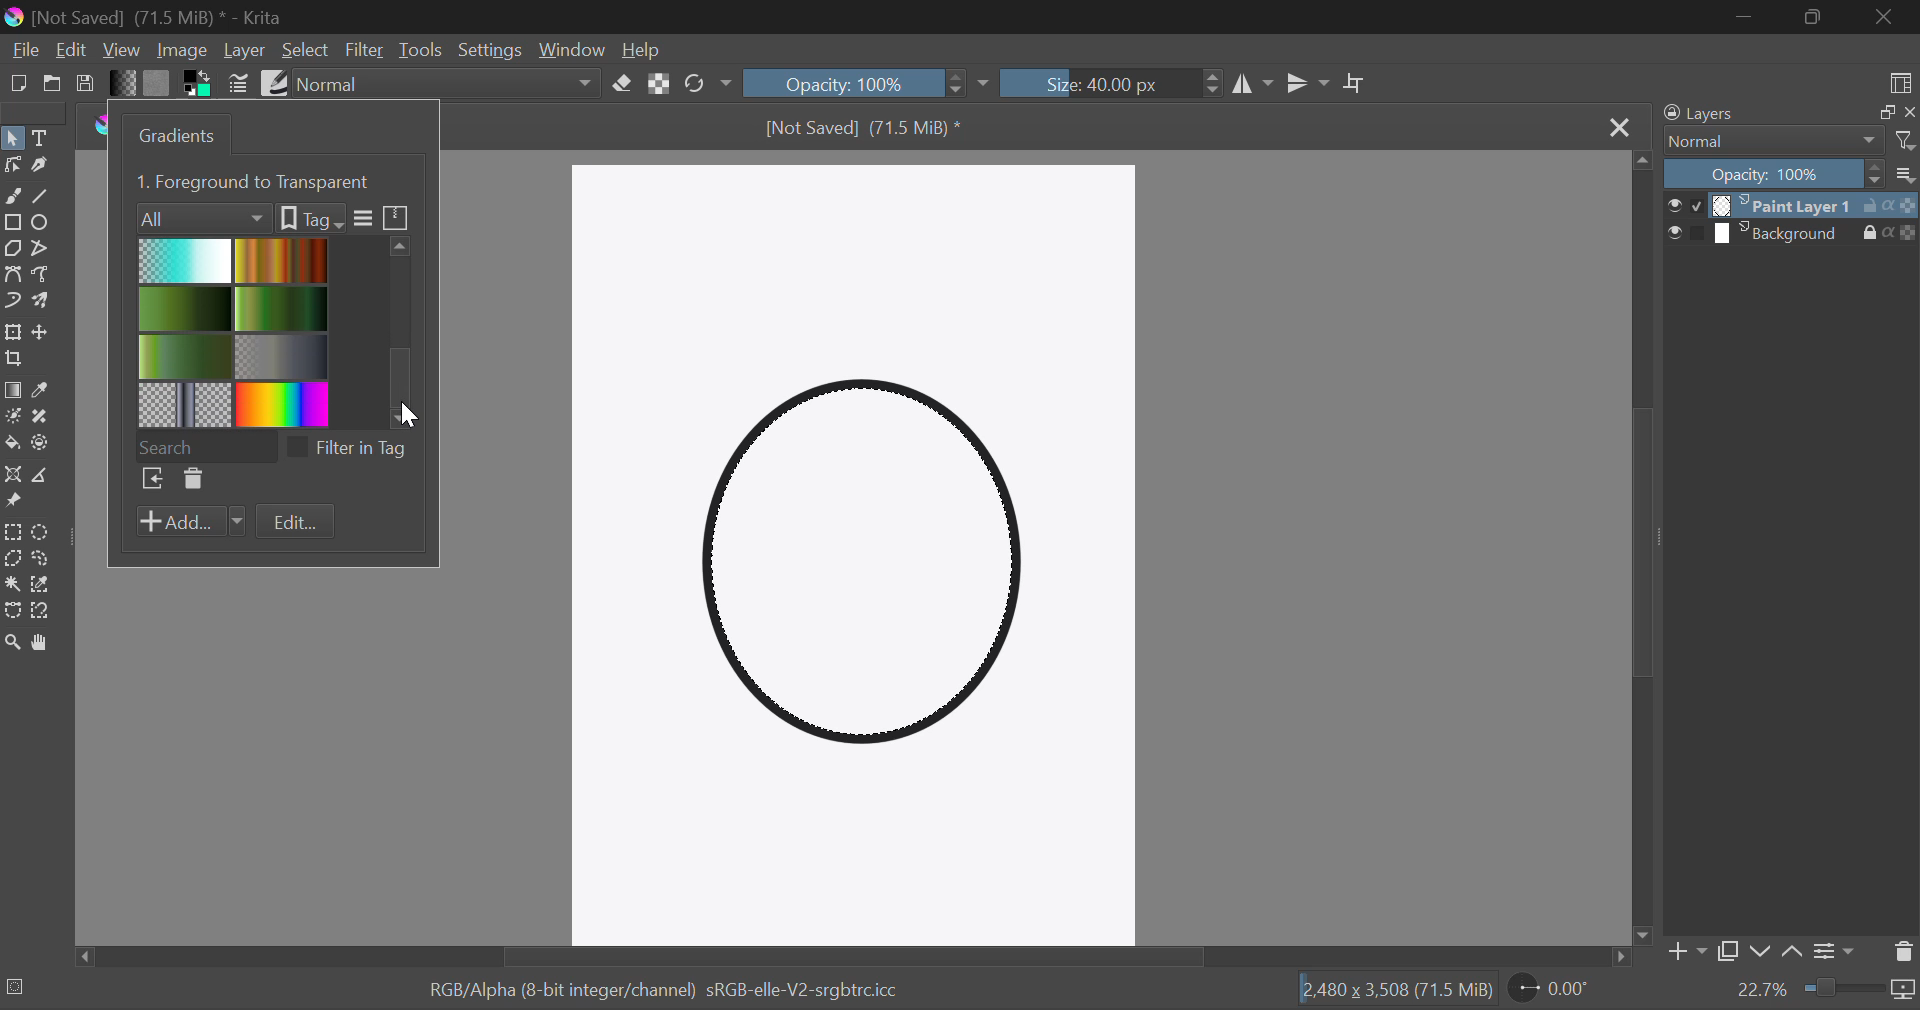  What do you see at coordinates (256, 183) in the screenshot?
I see `1. Foreground to Transparent` at bounding box center [256, 183].